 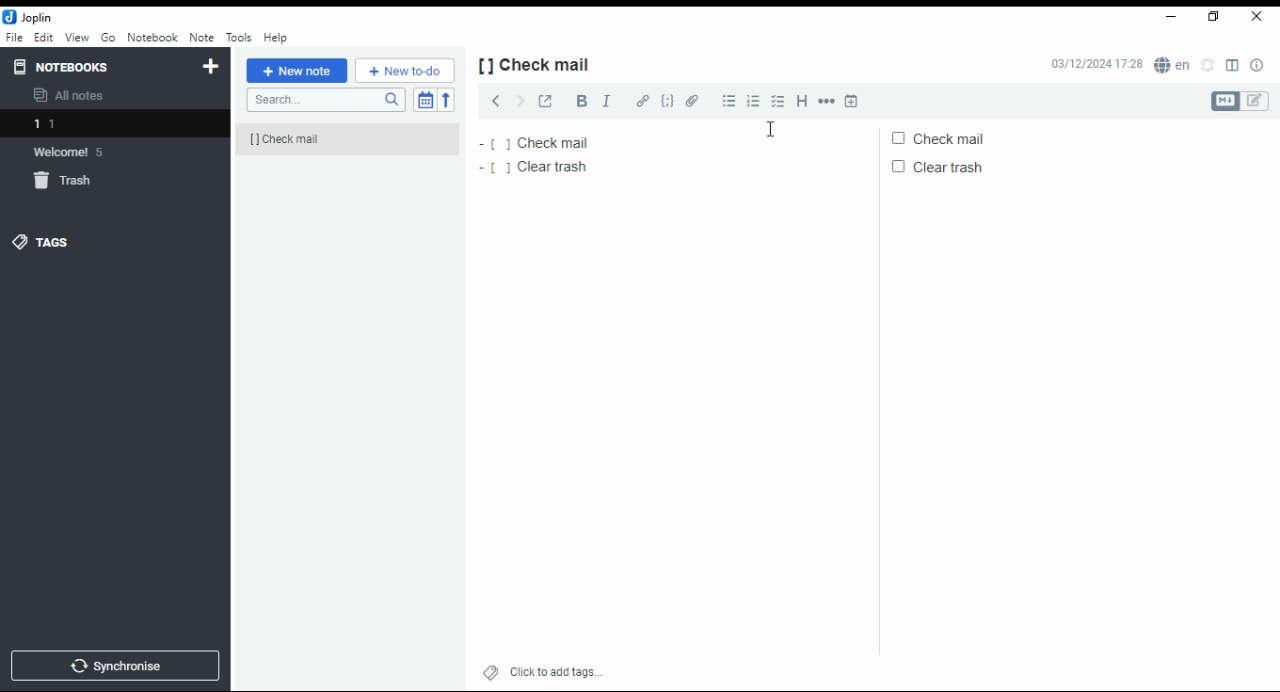 I want to click on tools, so click(x=240, y=38).